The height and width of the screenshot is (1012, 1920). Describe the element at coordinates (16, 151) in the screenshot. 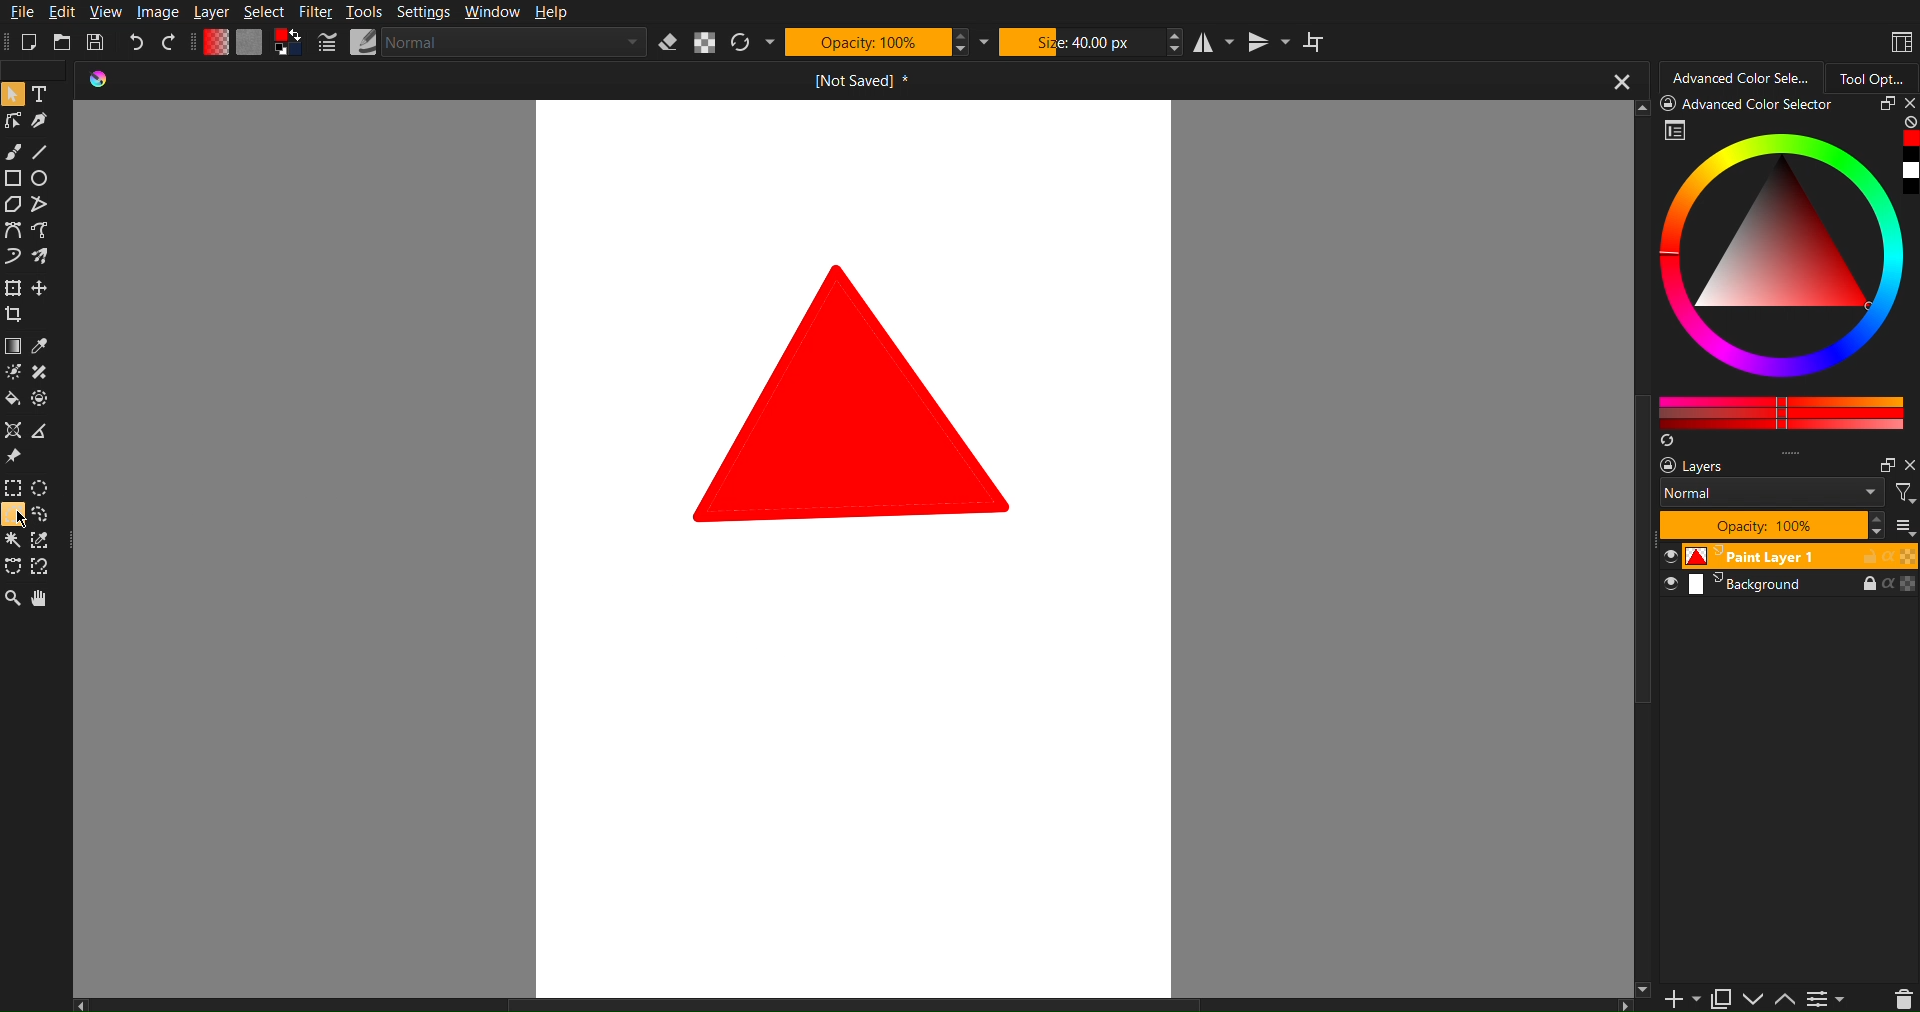

I see `Brush` at that location.